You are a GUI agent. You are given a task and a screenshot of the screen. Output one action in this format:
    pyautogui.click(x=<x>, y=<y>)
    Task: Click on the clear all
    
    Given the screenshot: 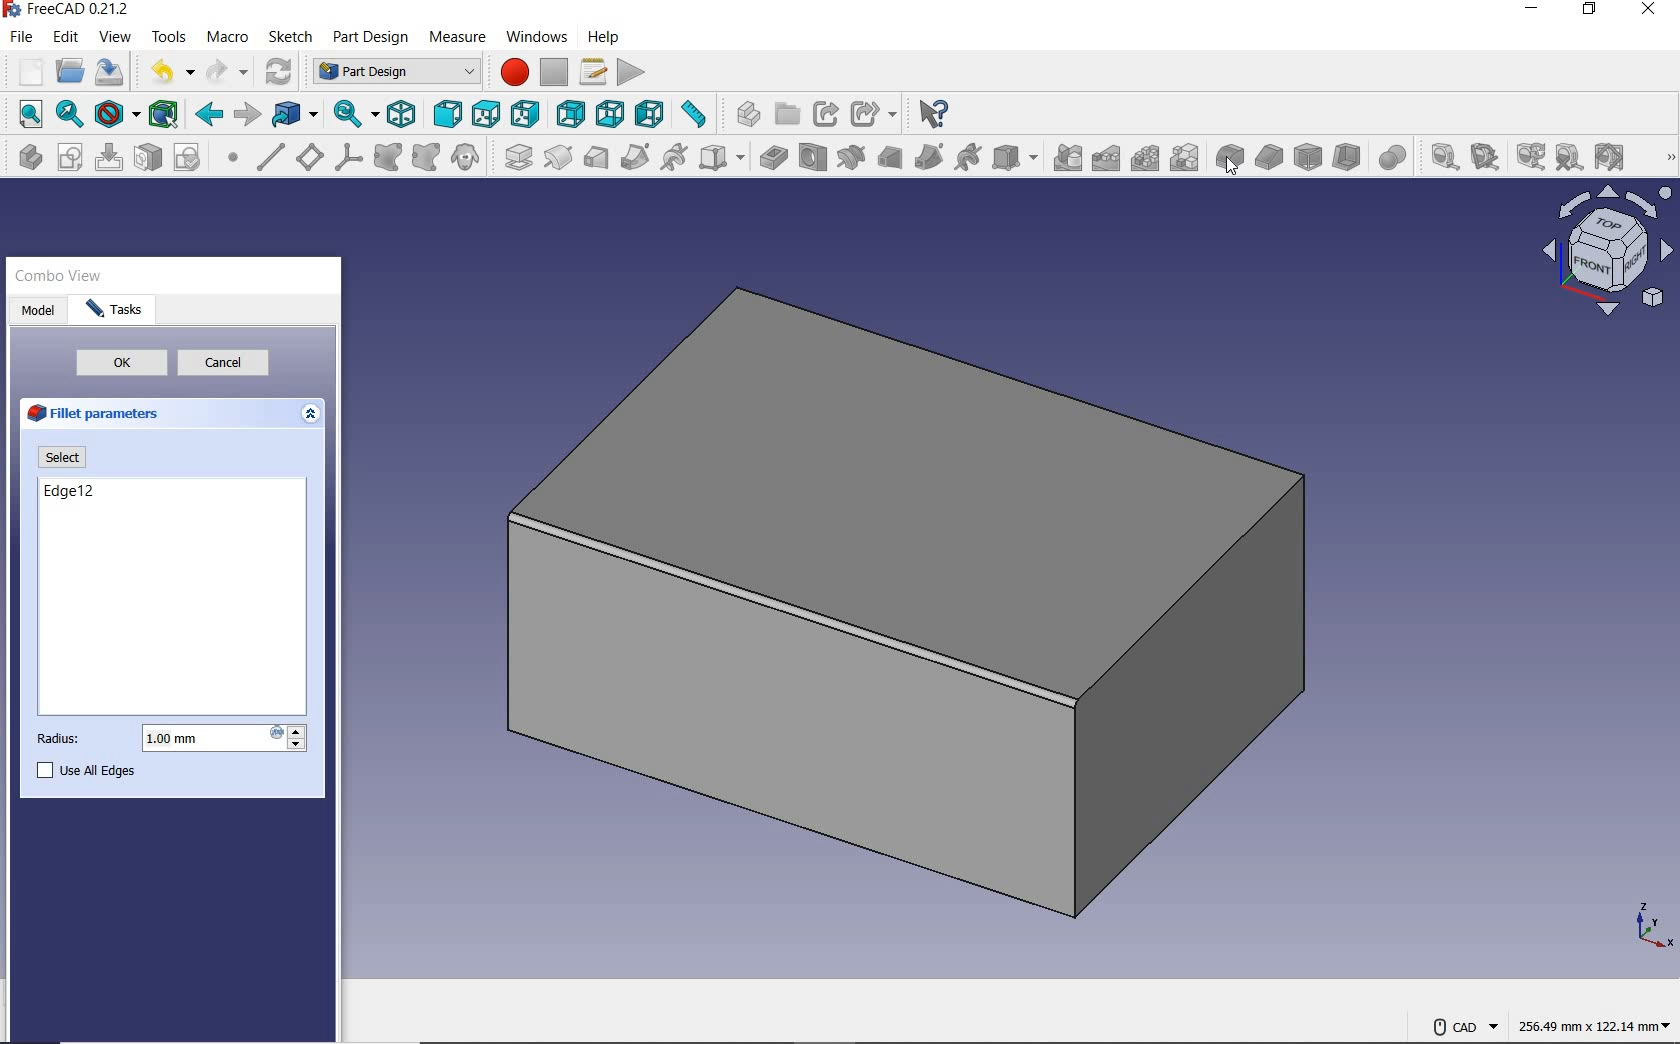 What is the action you would take?
    pyautogui.click(x=1569, y=161)
    